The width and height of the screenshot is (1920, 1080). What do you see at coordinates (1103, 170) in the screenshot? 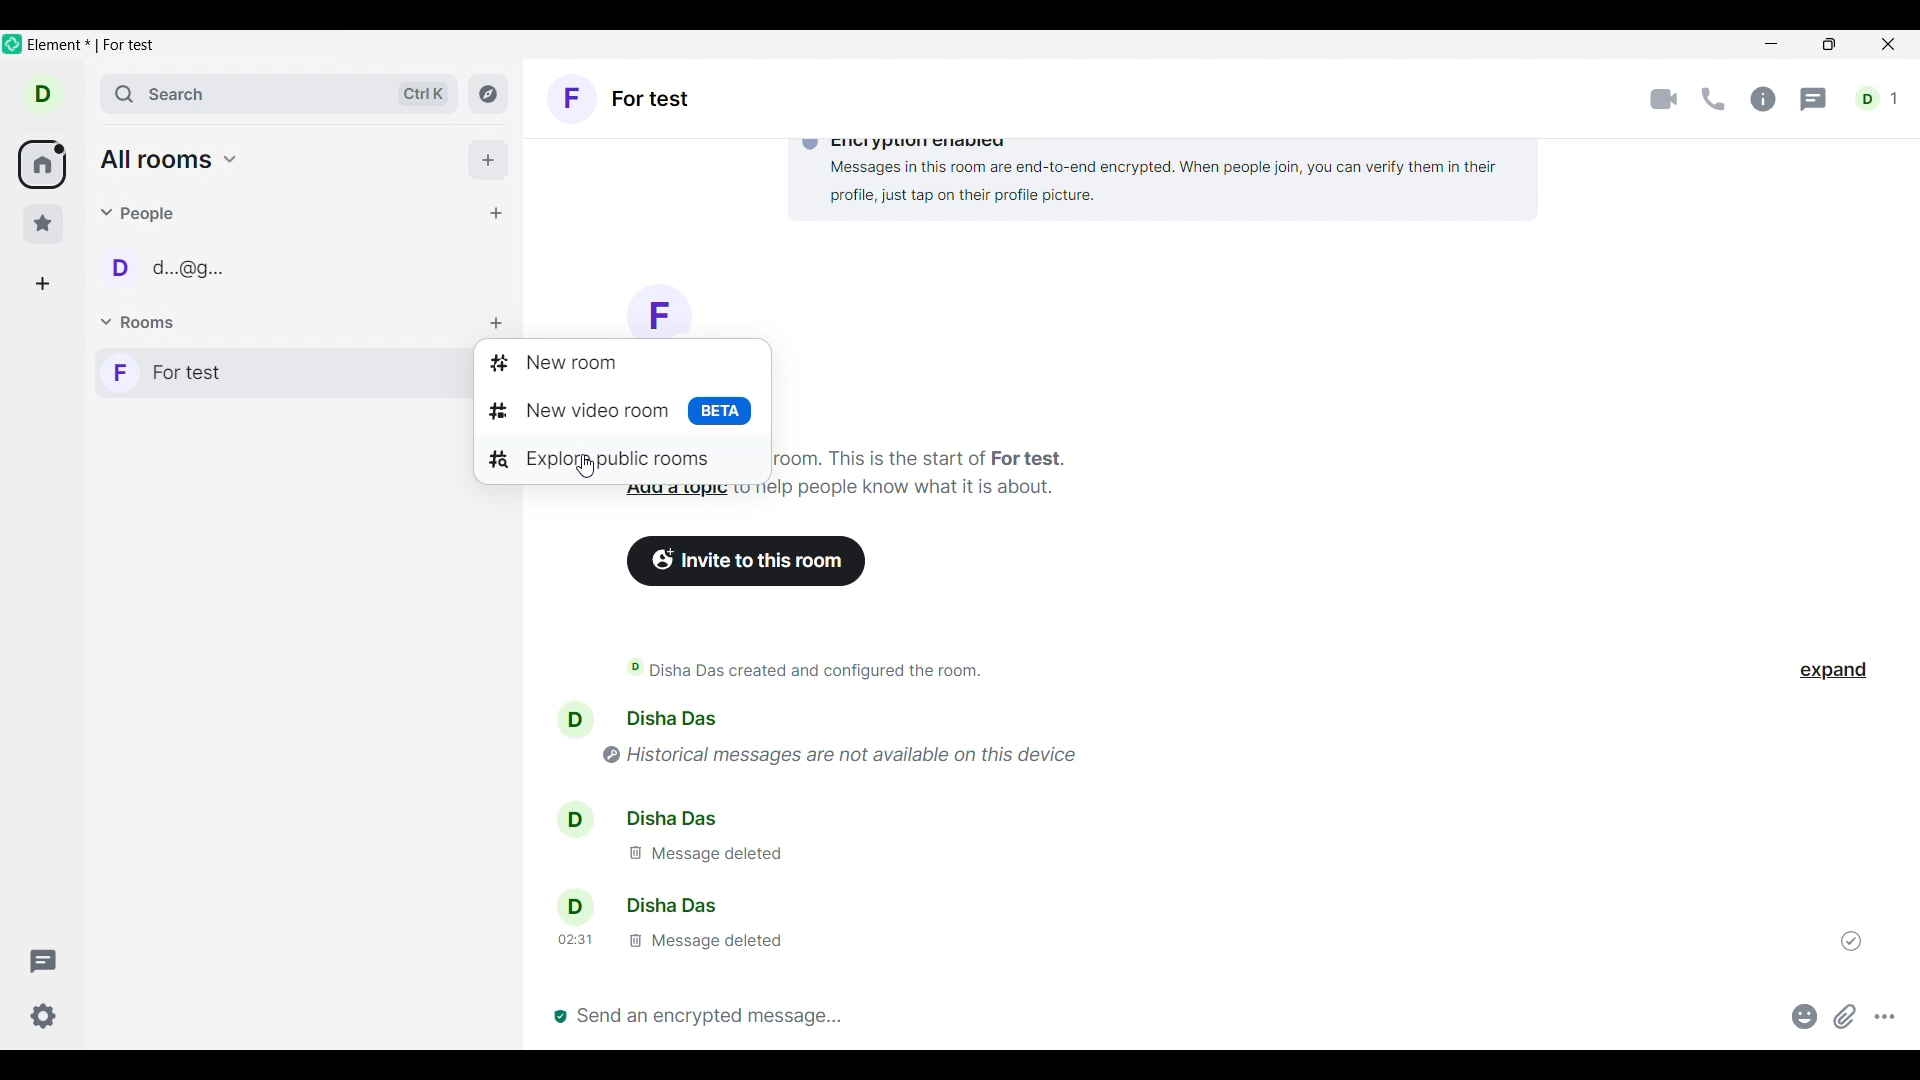
I see `Encryption enabled messages in this room are end to end encrypted. When people join you can verify them in their profile, just tap on their profile picture.` at bounding box center [1103, 170].